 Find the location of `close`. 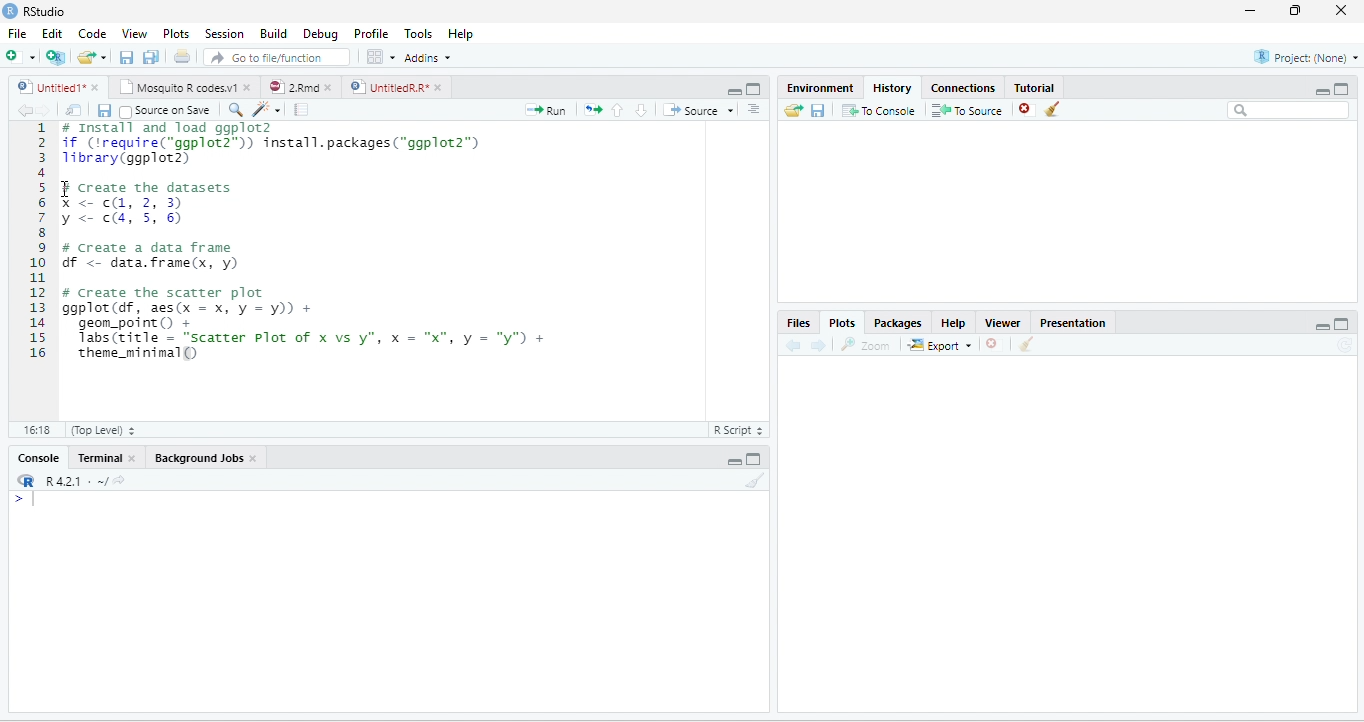

close is located at coordinates (95, 87).